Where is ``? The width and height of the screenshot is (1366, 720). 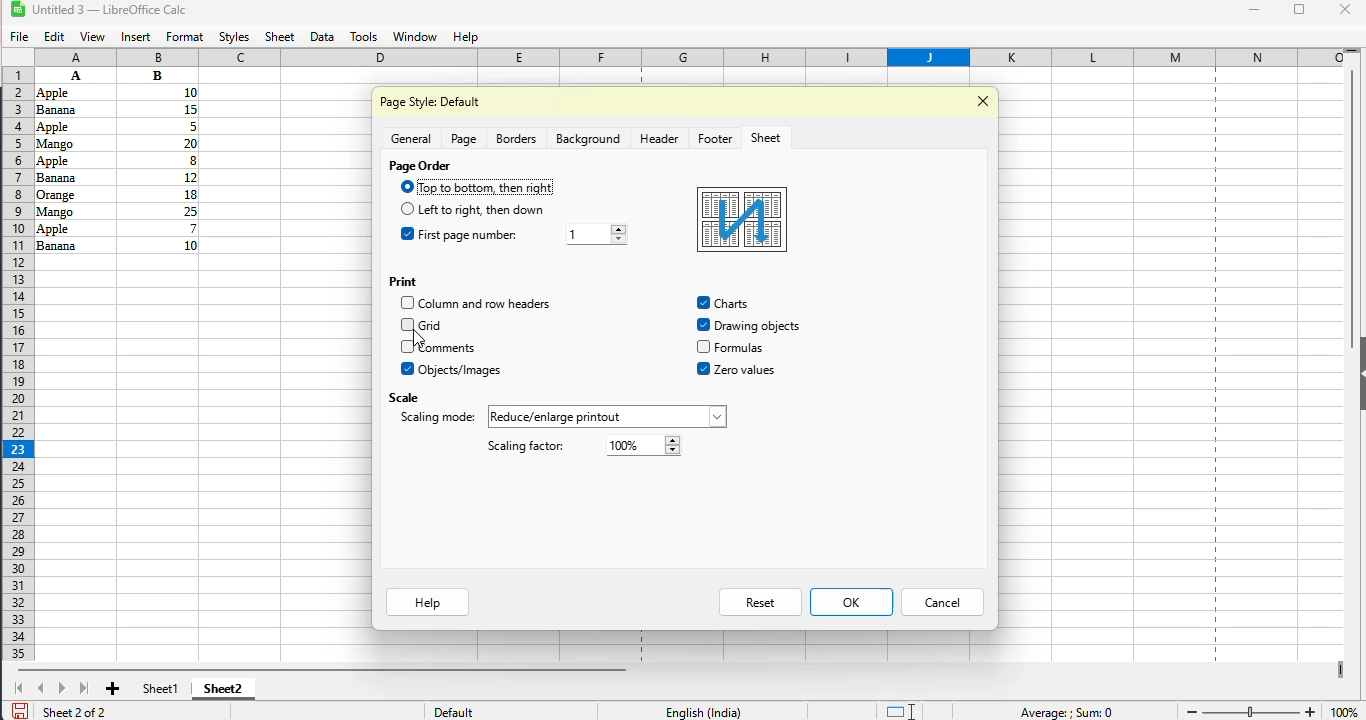
 is located at coordinates (157, 109).